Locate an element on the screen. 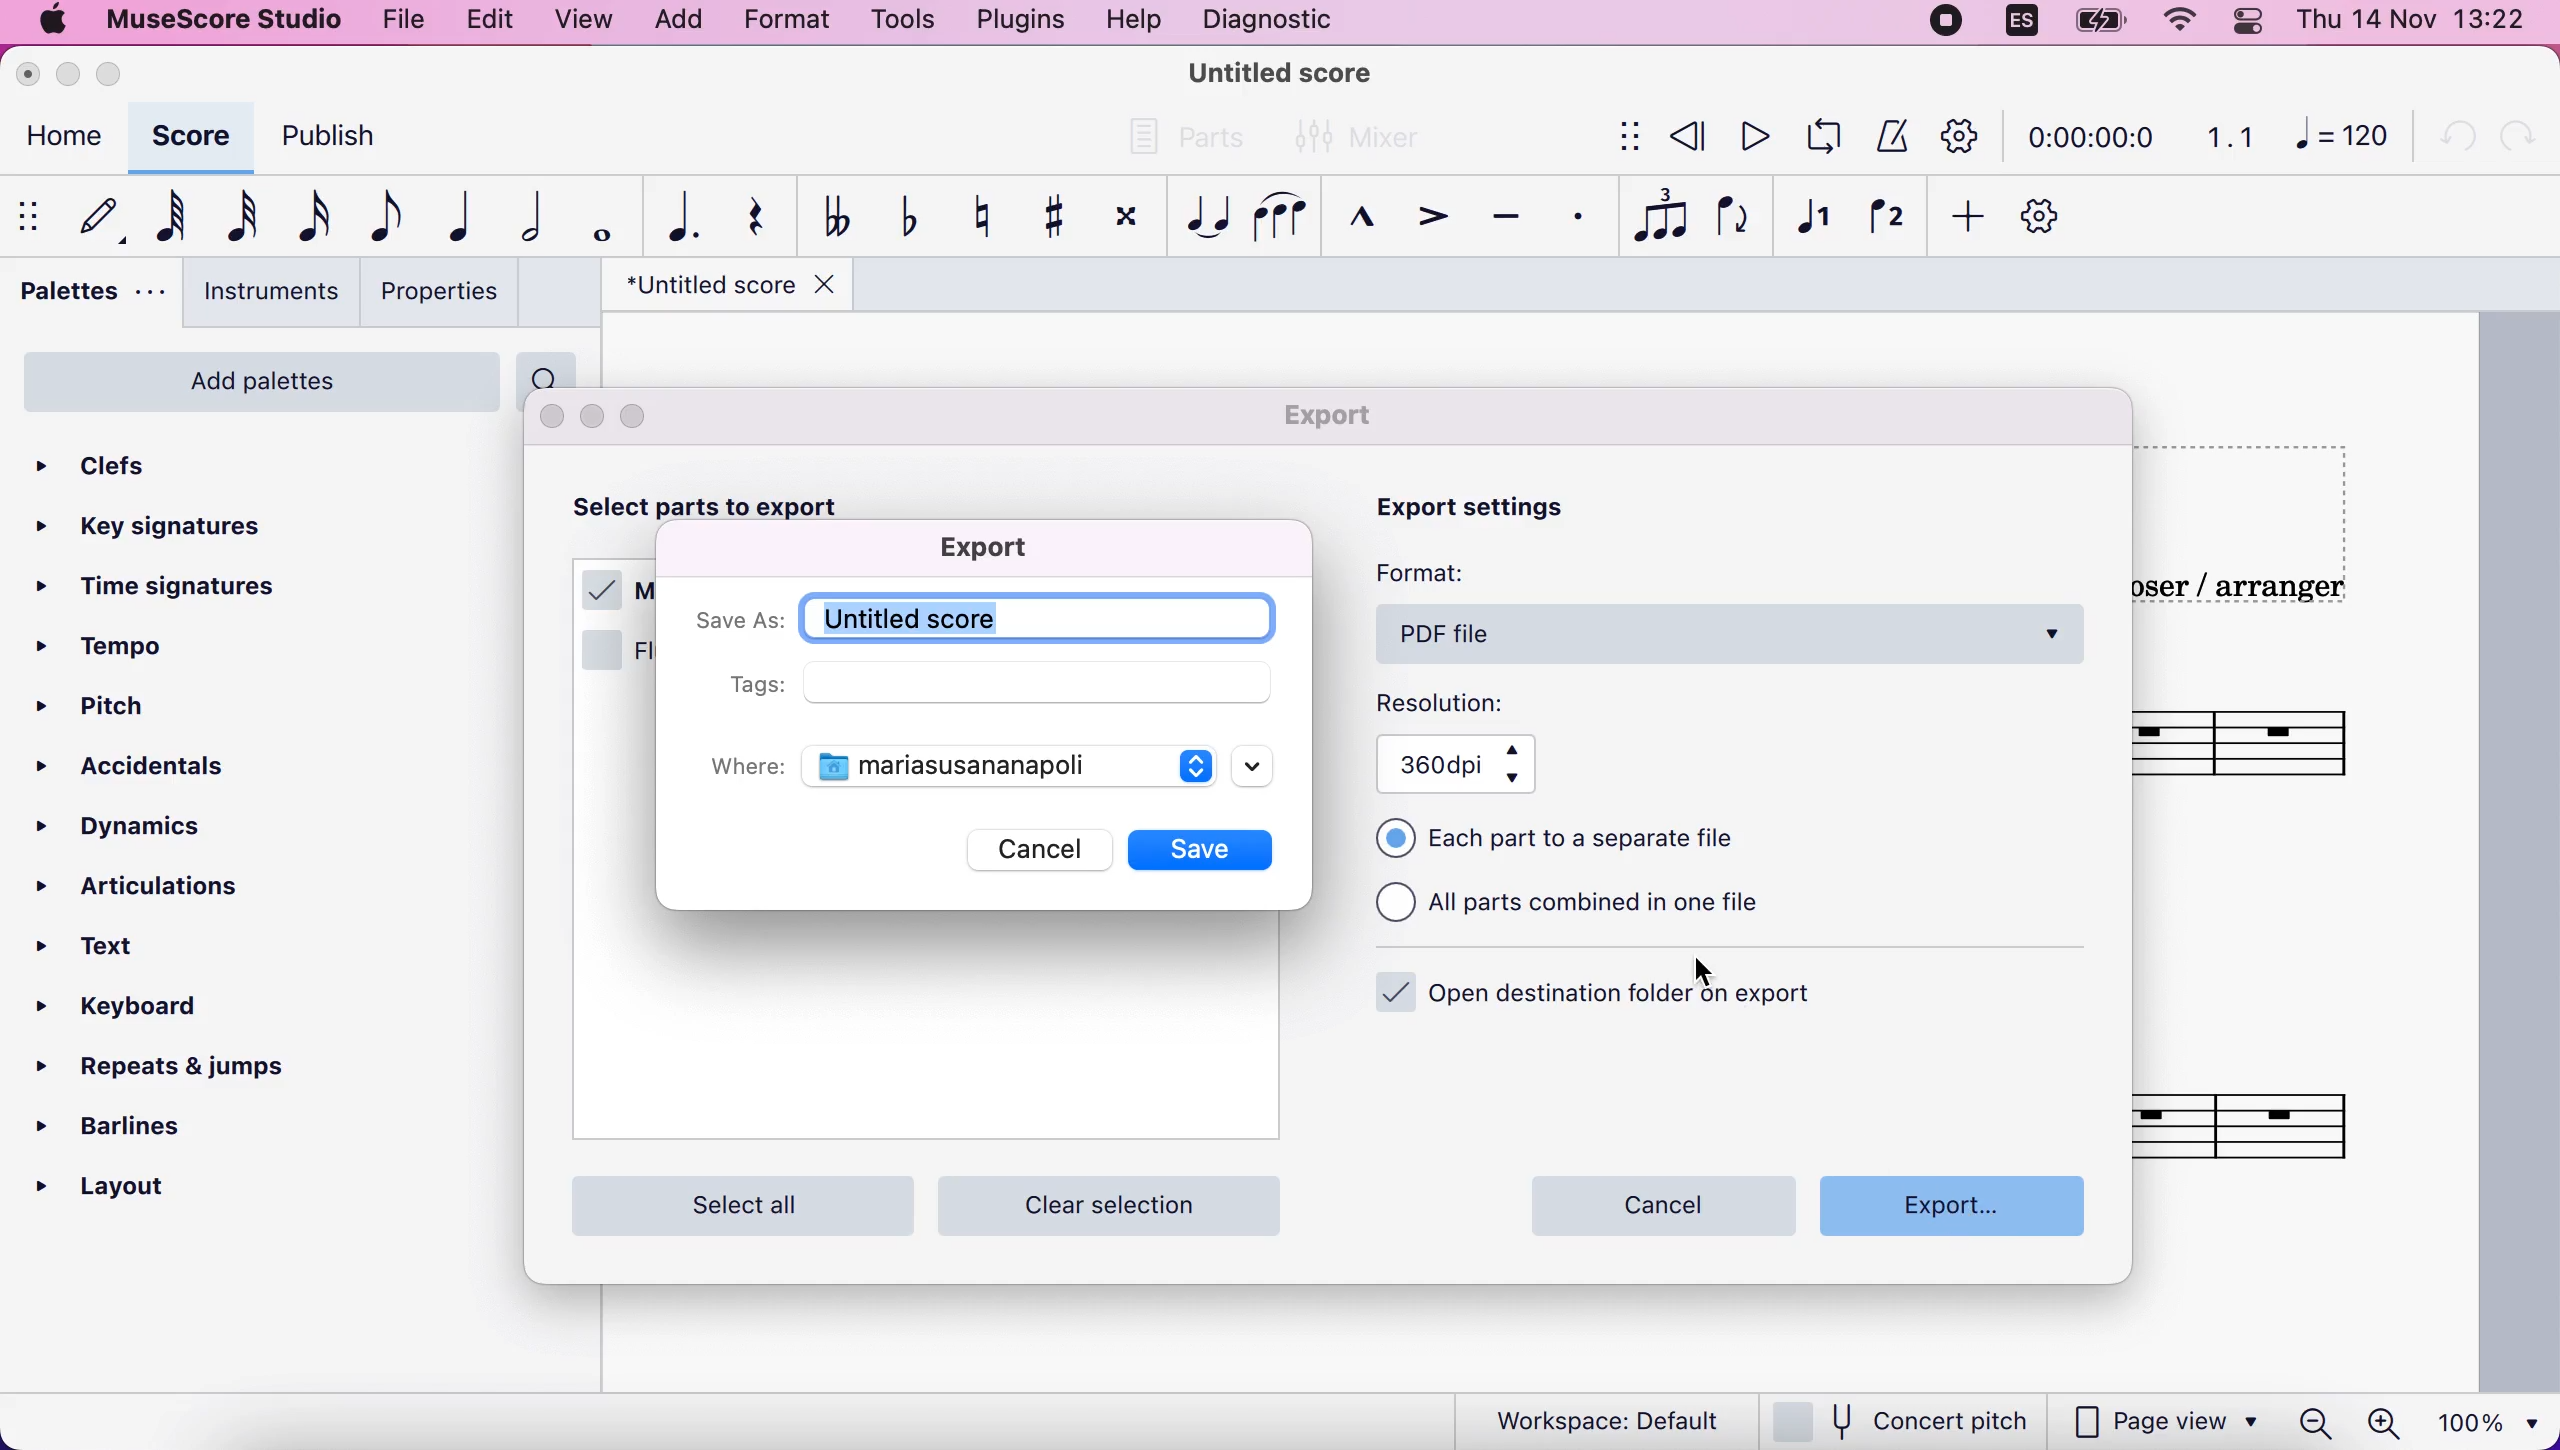 The width and height of the screenshot is (2560, 1450). export is located at coordinates (978, 554).